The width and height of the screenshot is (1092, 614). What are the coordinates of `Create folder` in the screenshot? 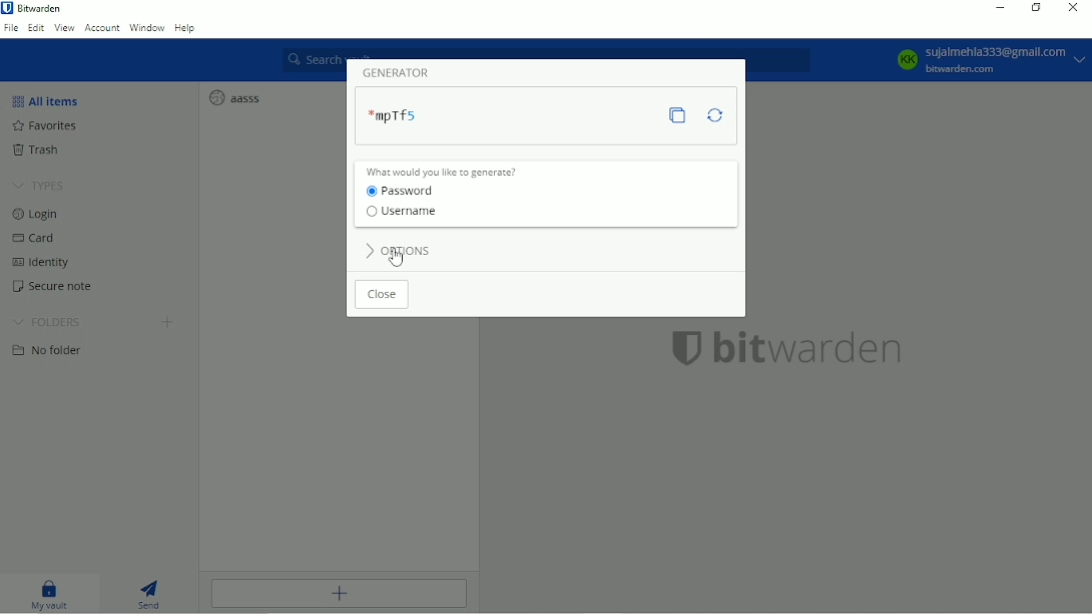 It's located at (168, 323).